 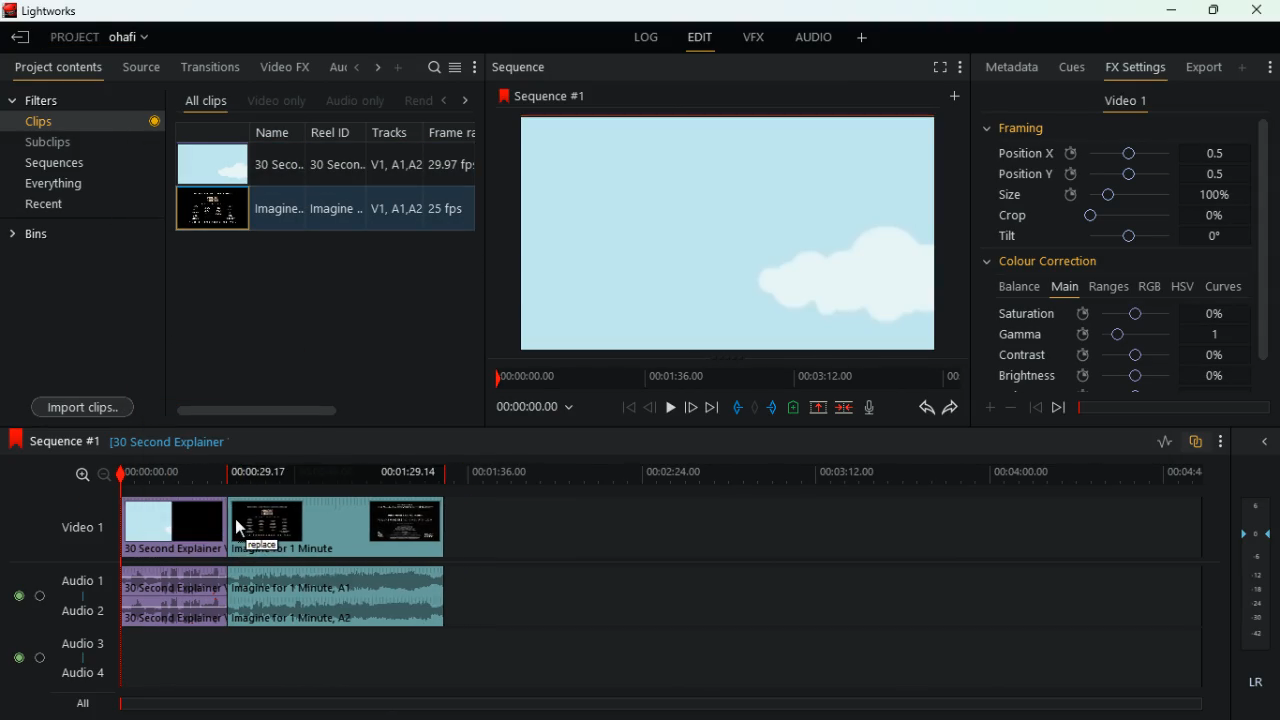 What do you see at coordinates (321, 410) in the screenshot?
I see `scroll` at bounding box center [321, 410].